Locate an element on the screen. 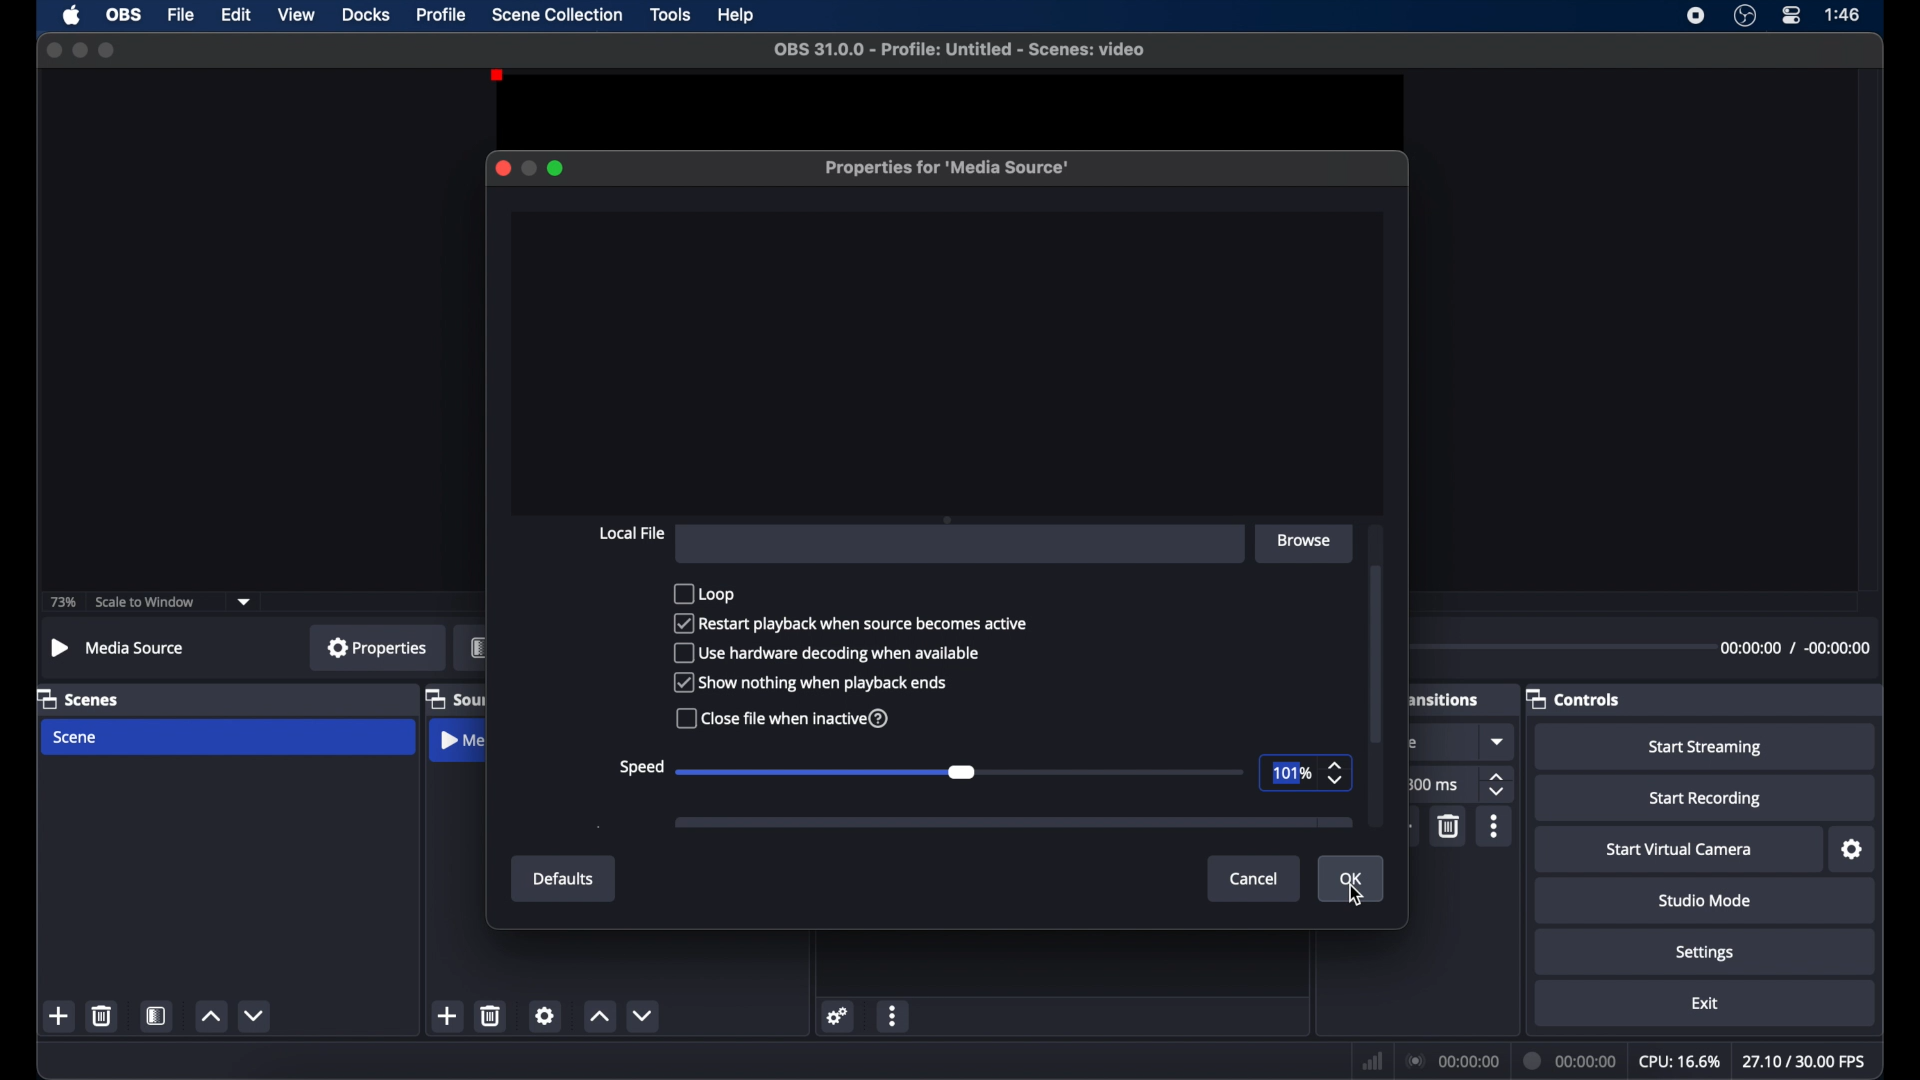 This screenshot has width=1920, height=1080. maximize is located at coordinates (108, 50).